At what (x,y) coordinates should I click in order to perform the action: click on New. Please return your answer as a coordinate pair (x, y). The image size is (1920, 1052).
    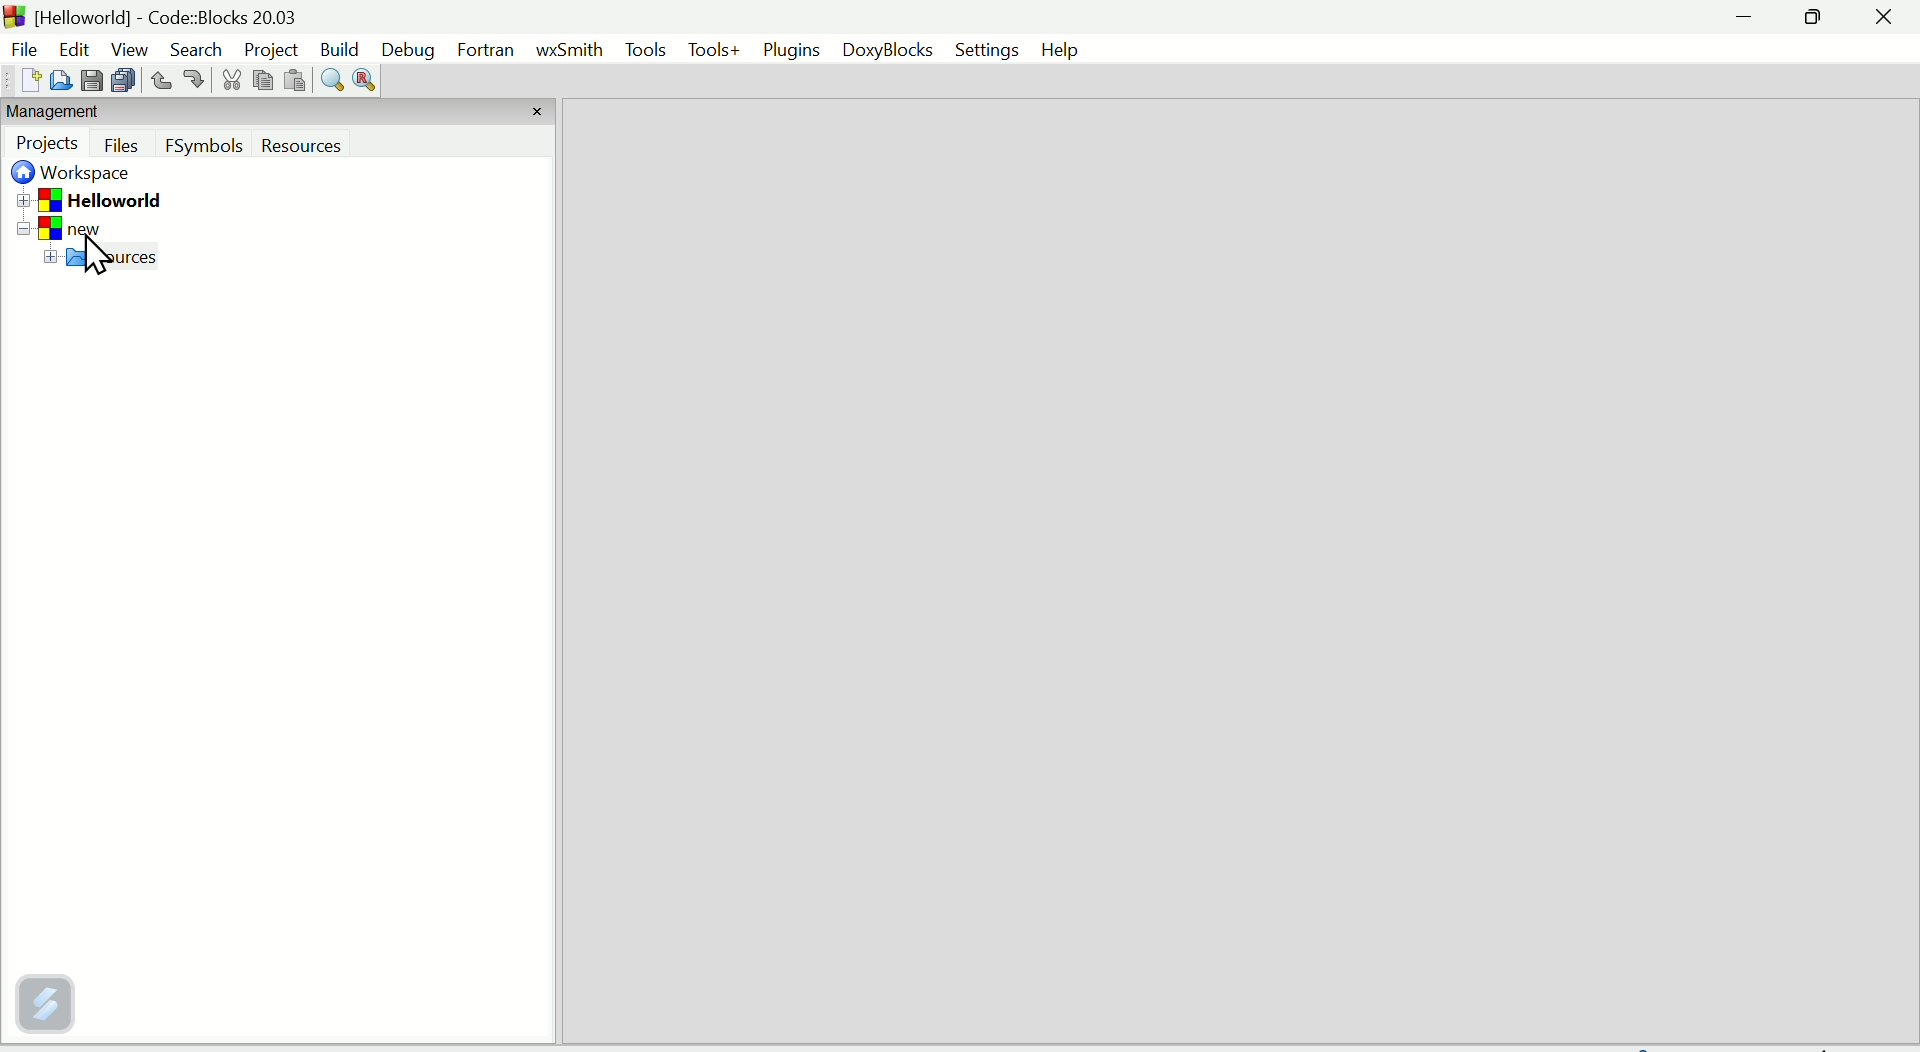
    Looking at the image, I should click on (77, 228).